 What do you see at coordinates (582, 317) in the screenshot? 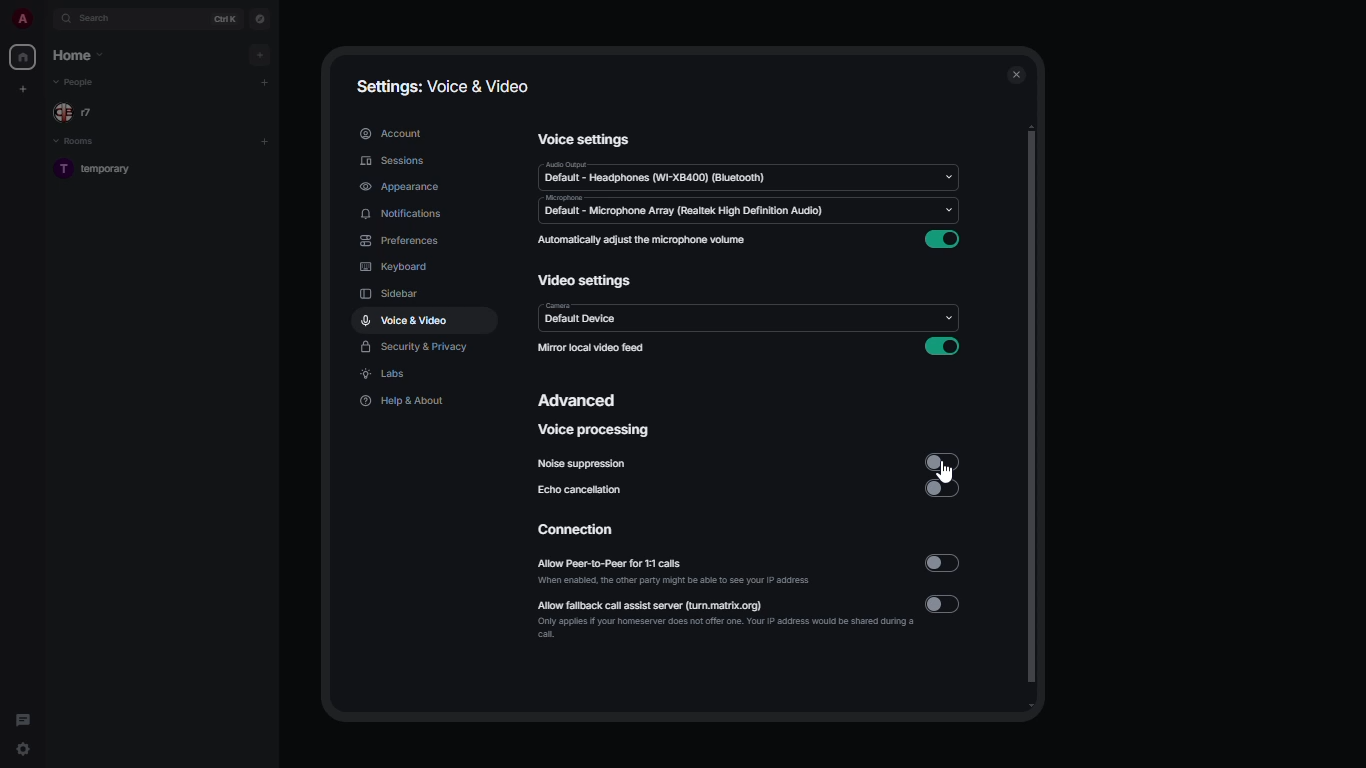
I see `camera default` at bounding box center [582, 317].